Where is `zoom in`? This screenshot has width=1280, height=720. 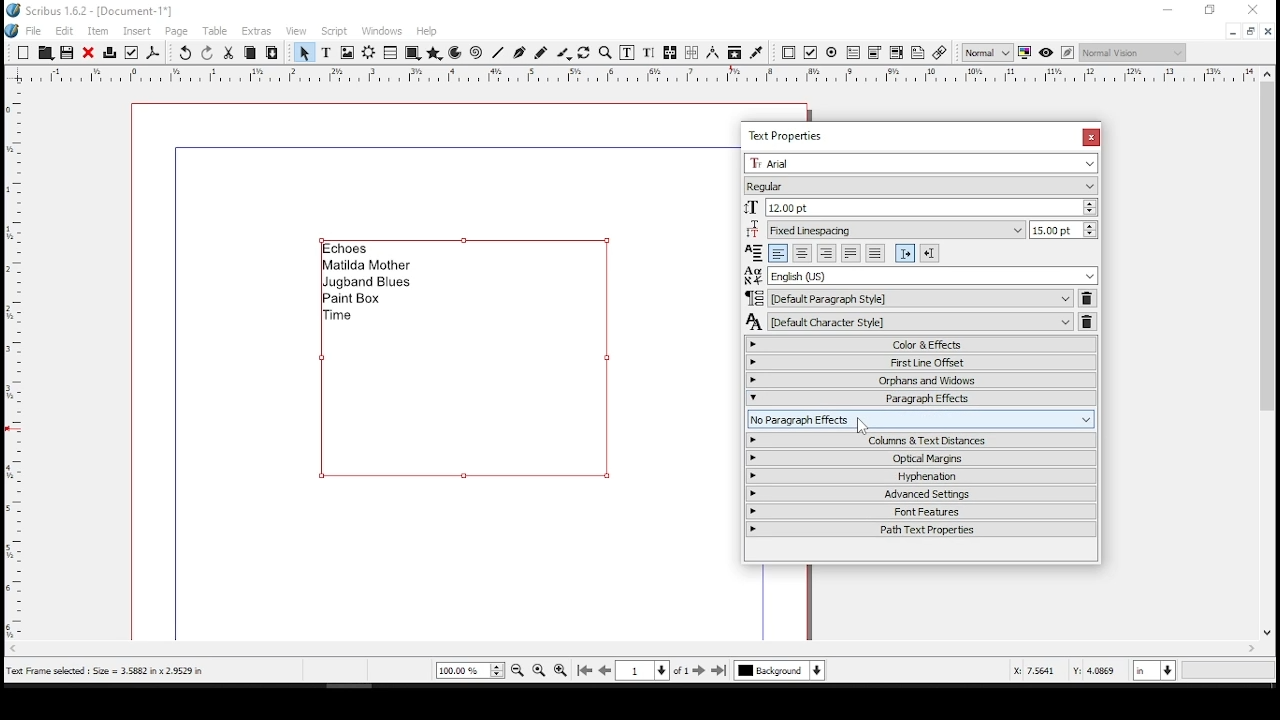
zoom in is located at coordinates (559, 672).